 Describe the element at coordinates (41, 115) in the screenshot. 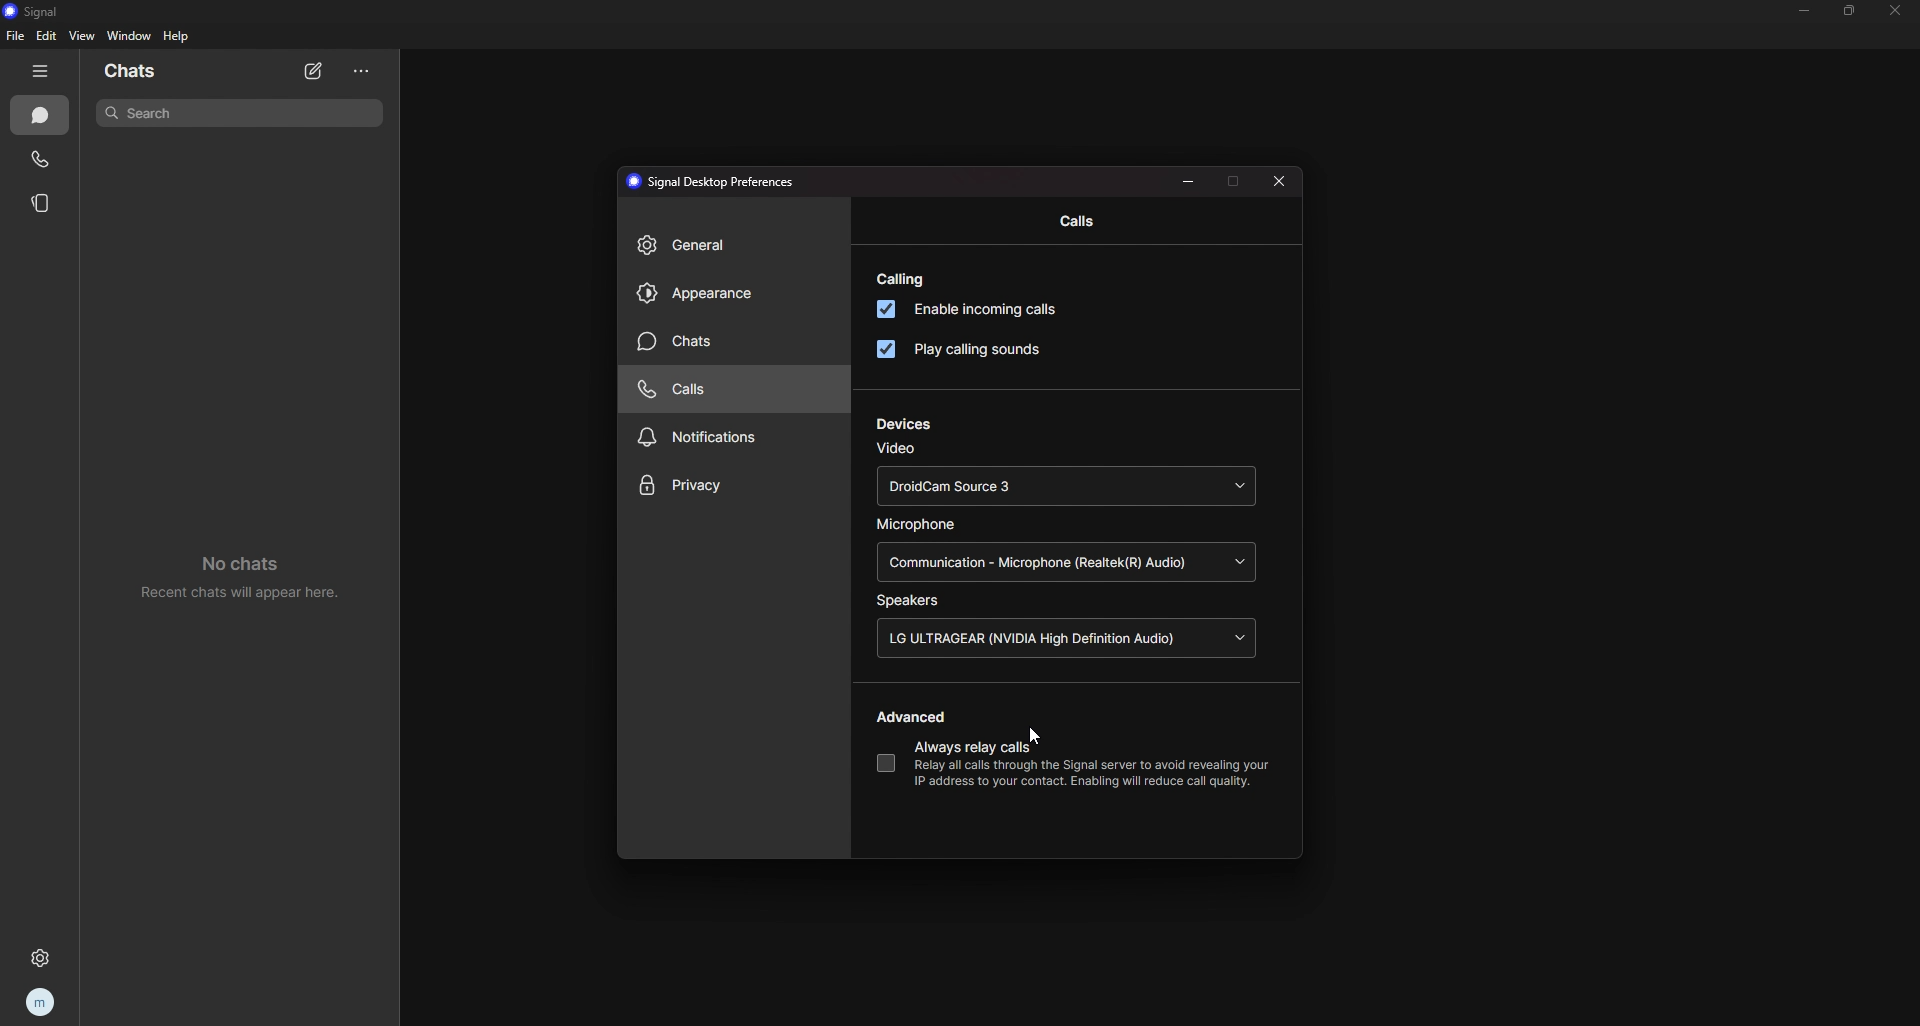

I see `chats` at that location.